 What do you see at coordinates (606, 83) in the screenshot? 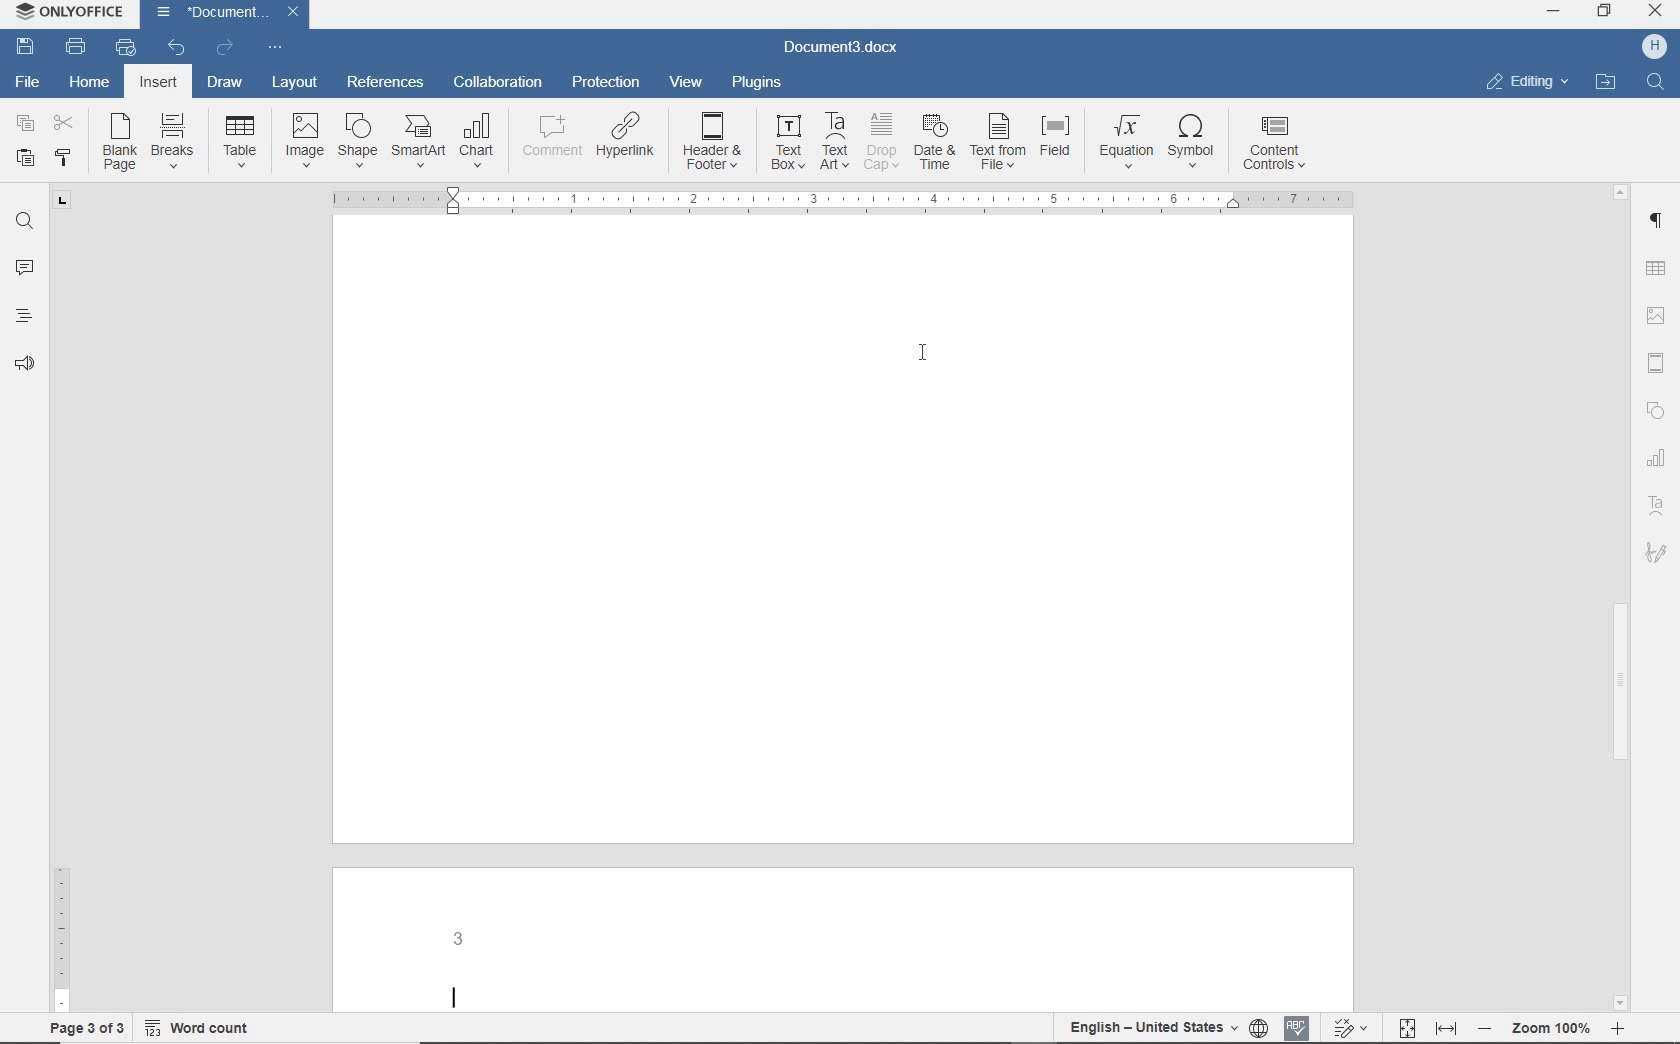
I see `PROTECTION` at bounding box center [606, 83].